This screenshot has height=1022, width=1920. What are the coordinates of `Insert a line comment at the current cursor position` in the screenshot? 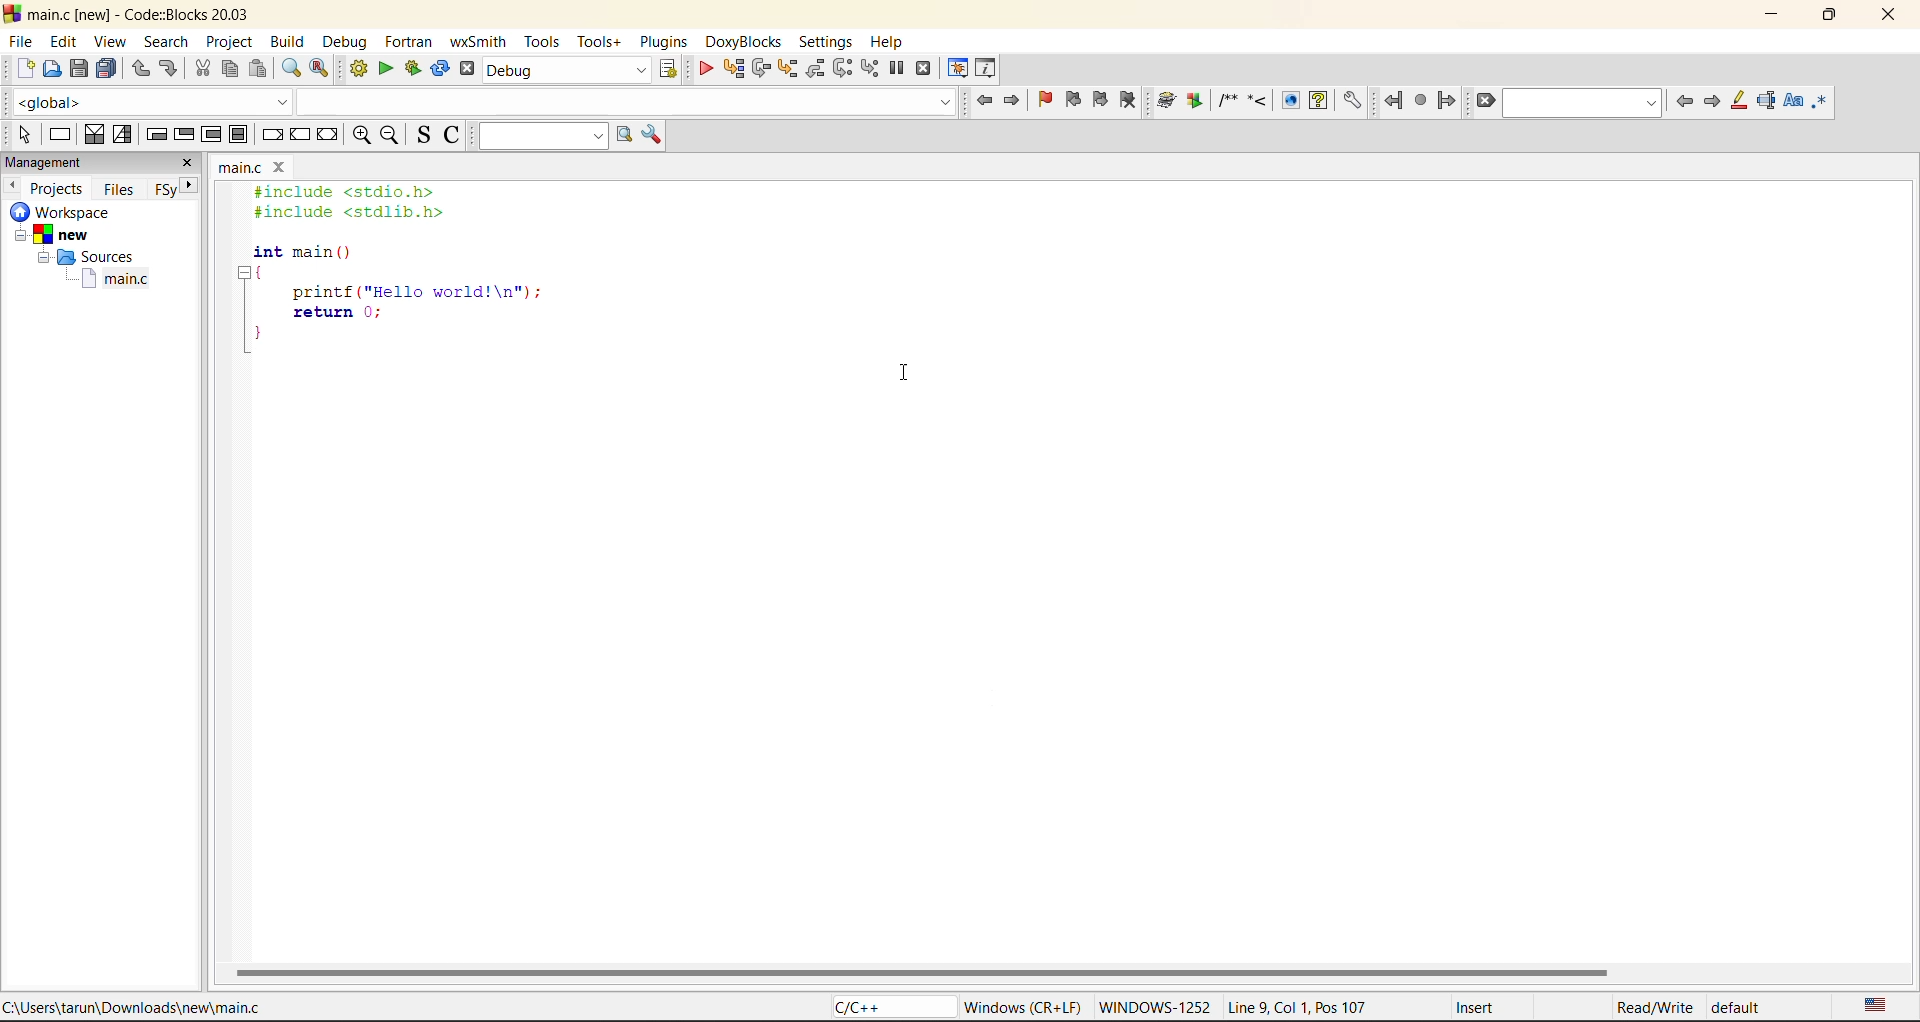 It's located at (1257, 100).